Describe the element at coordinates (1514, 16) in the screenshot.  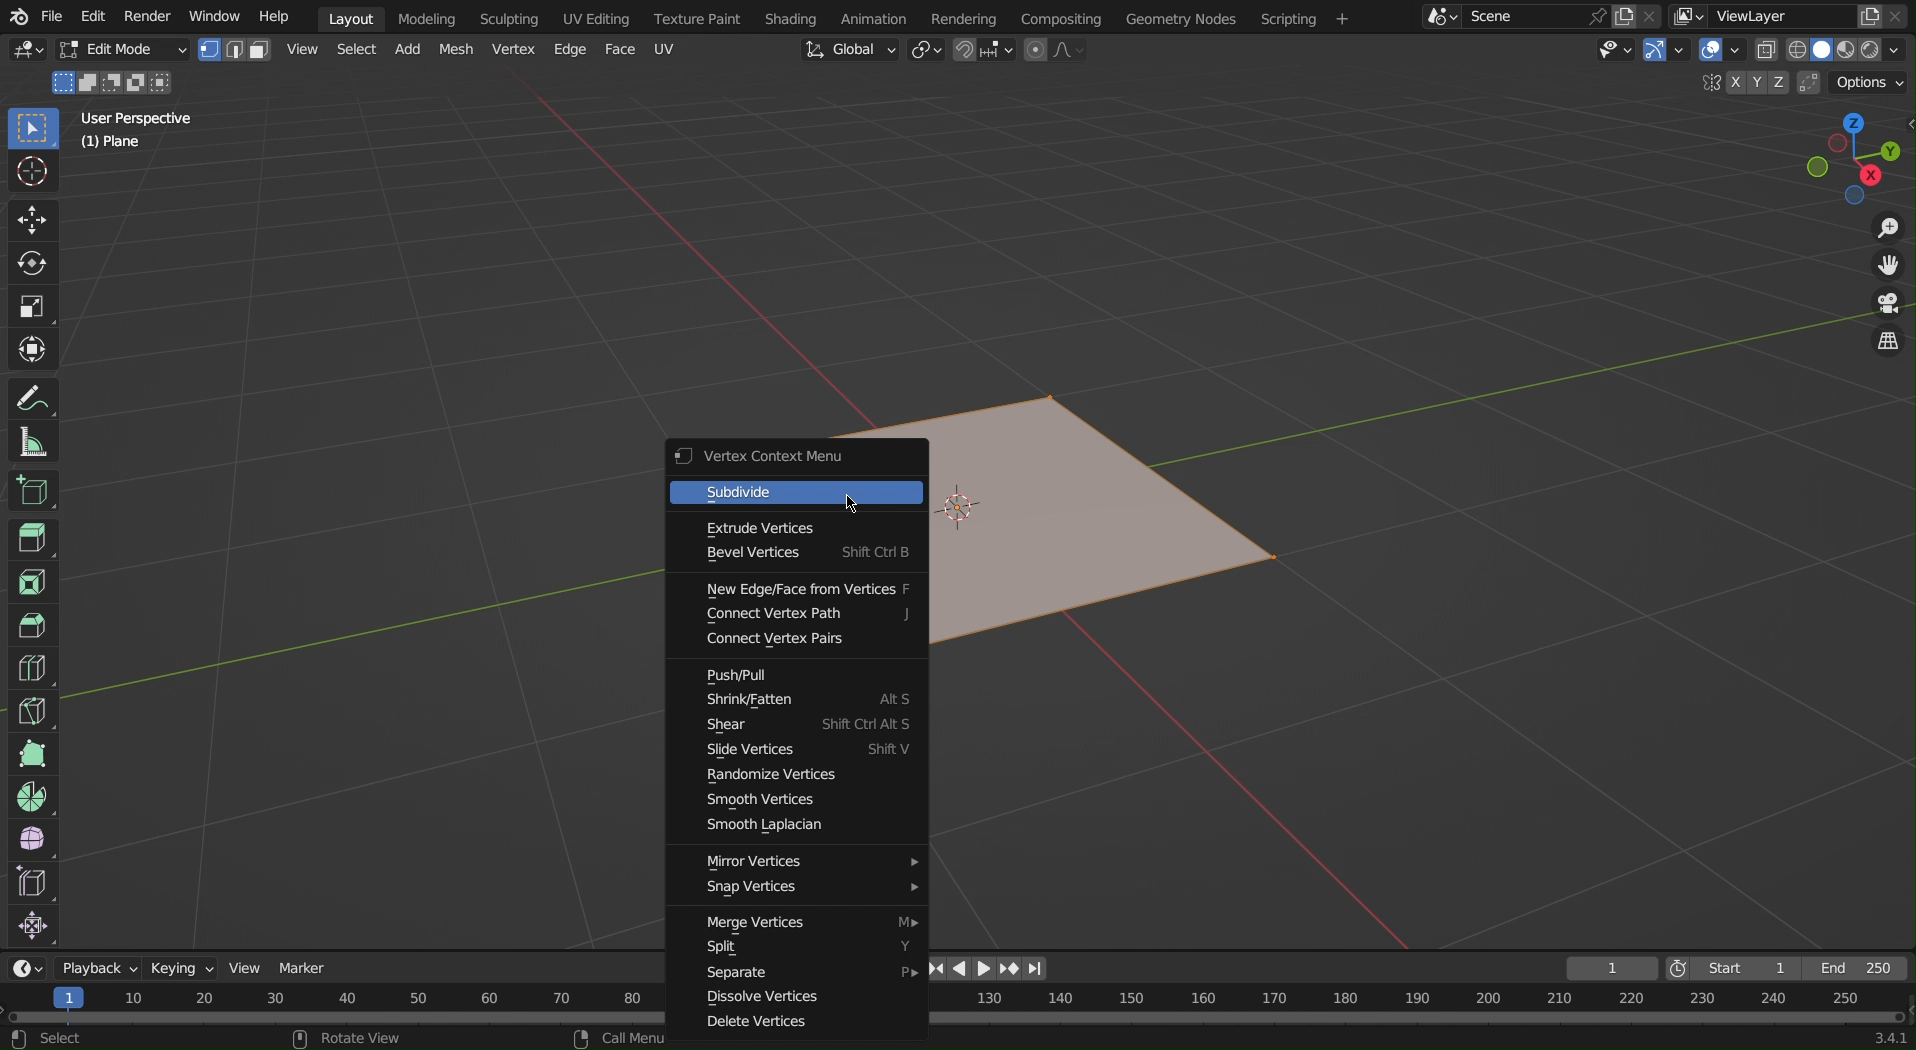
I see `Scene` at that location.